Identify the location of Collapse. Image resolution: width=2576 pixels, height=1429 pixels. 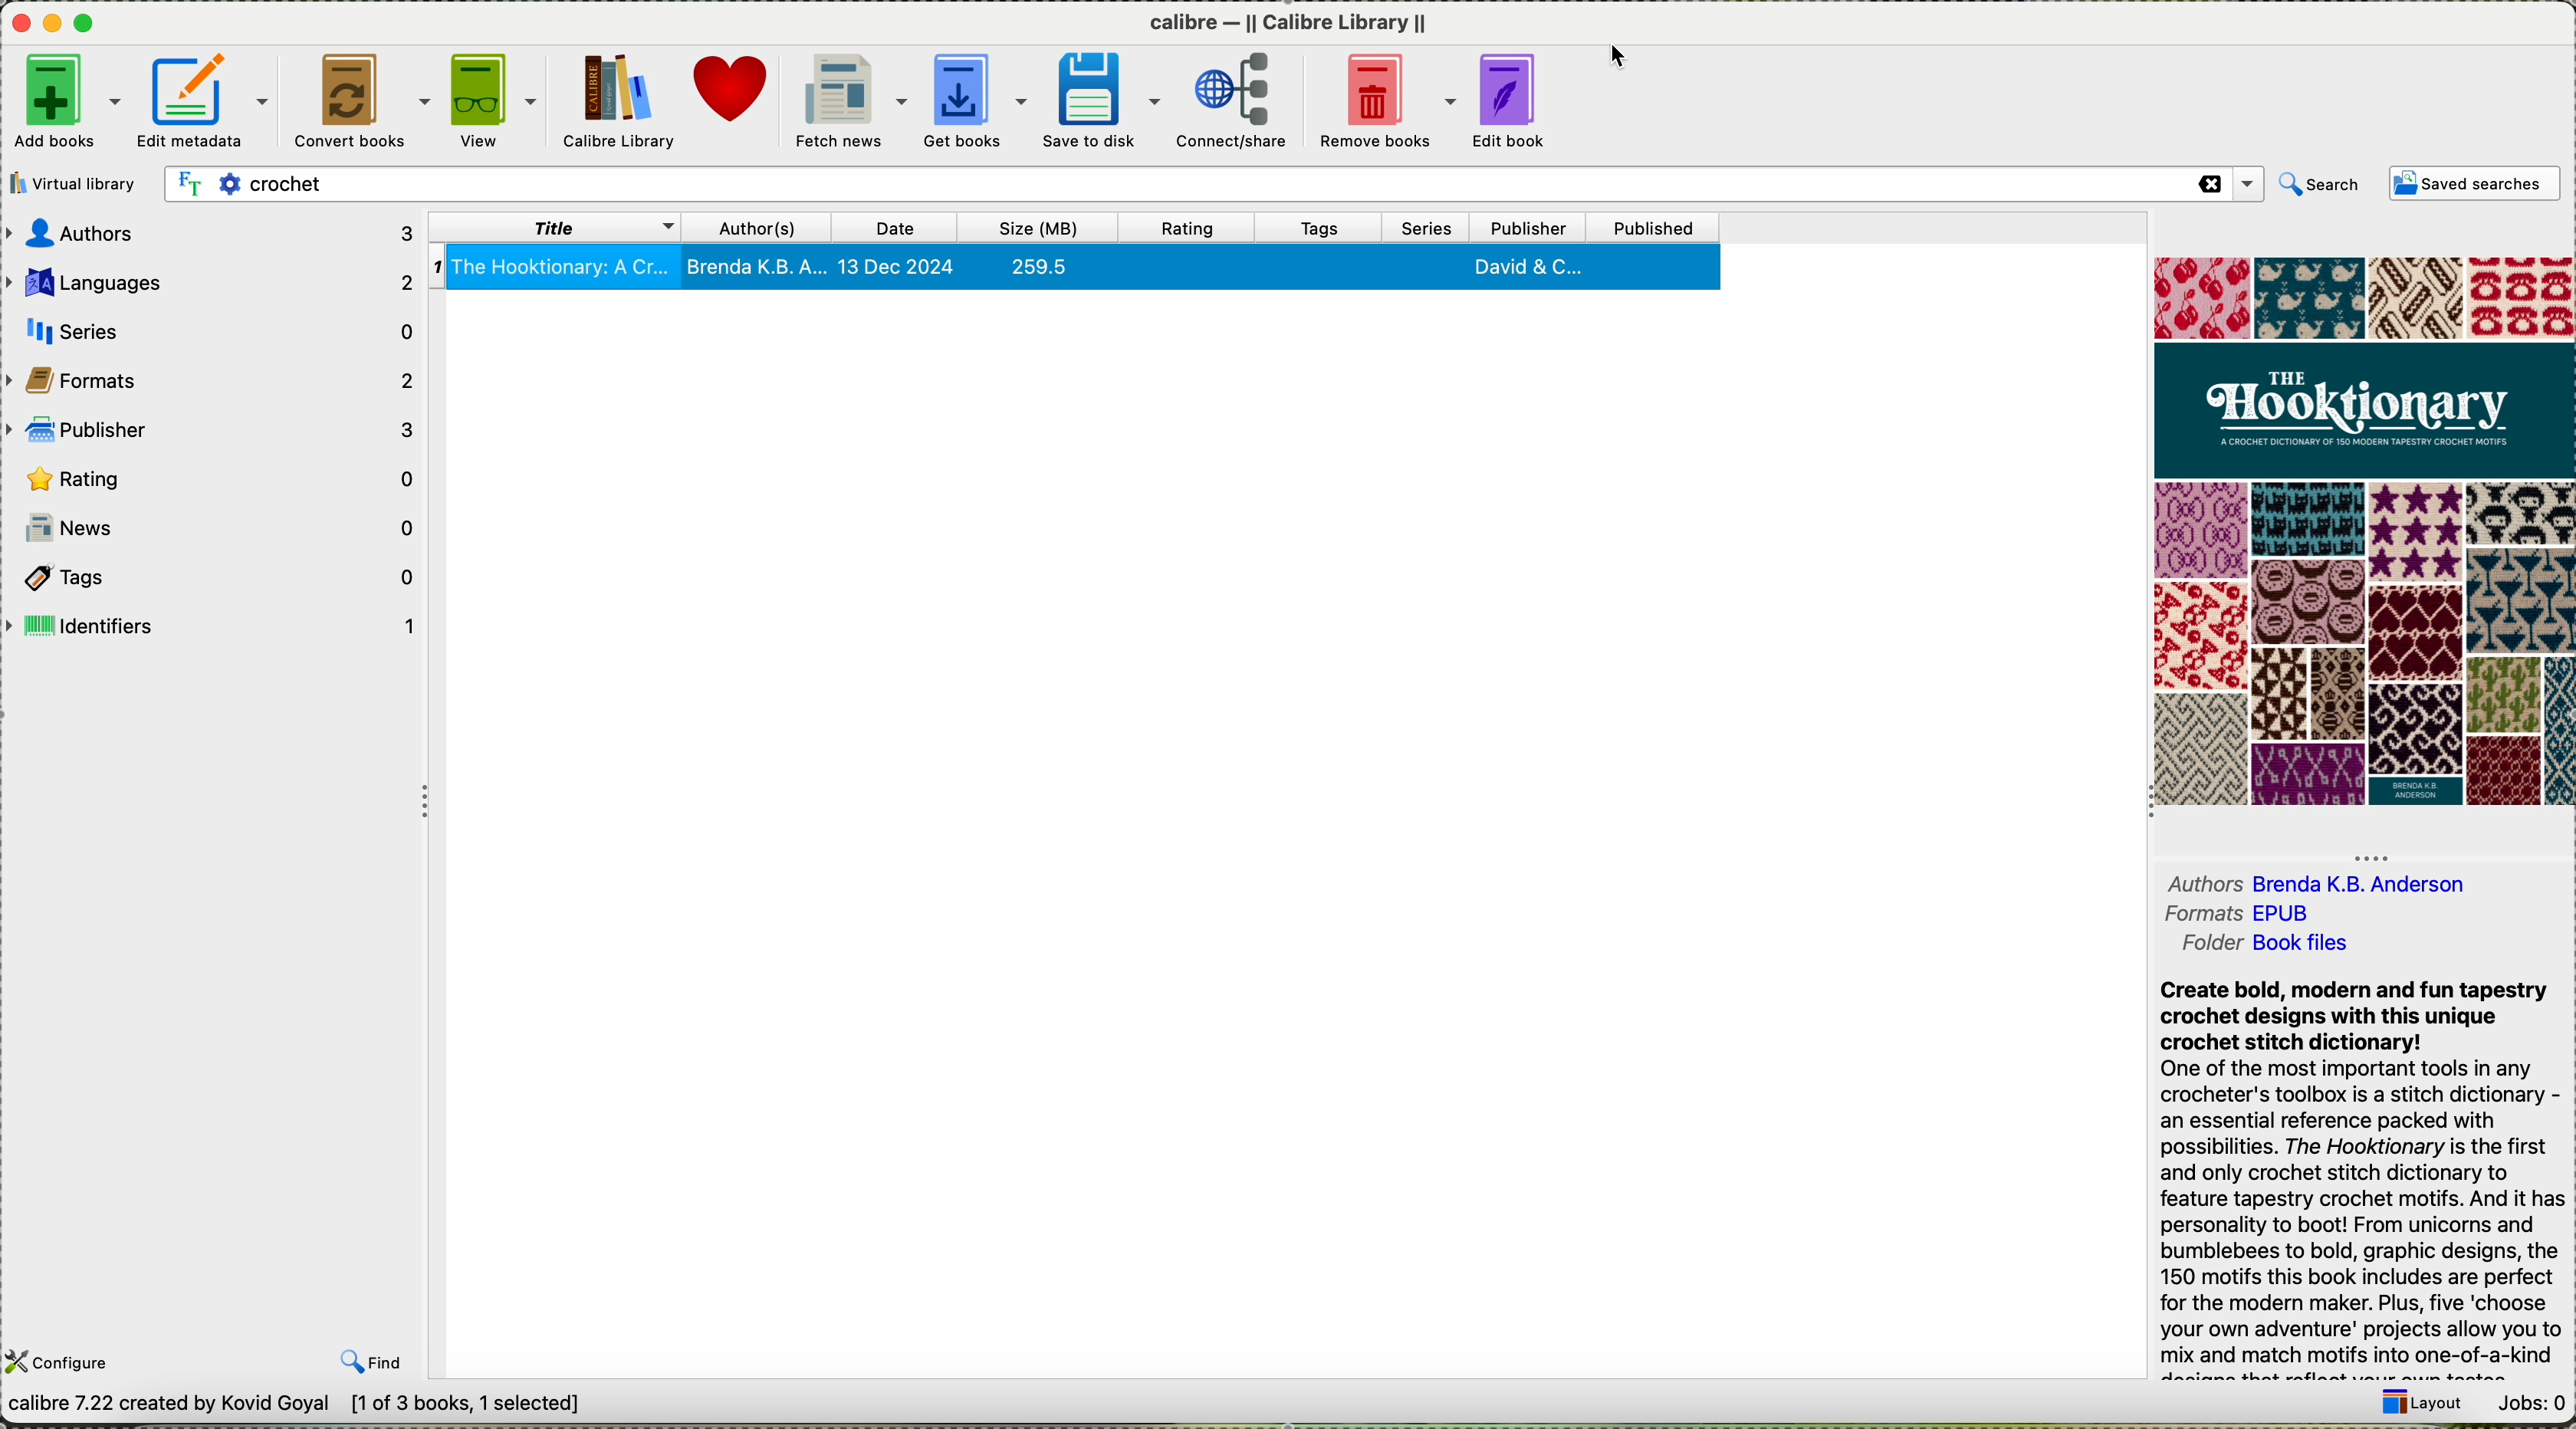
(2371, 856).